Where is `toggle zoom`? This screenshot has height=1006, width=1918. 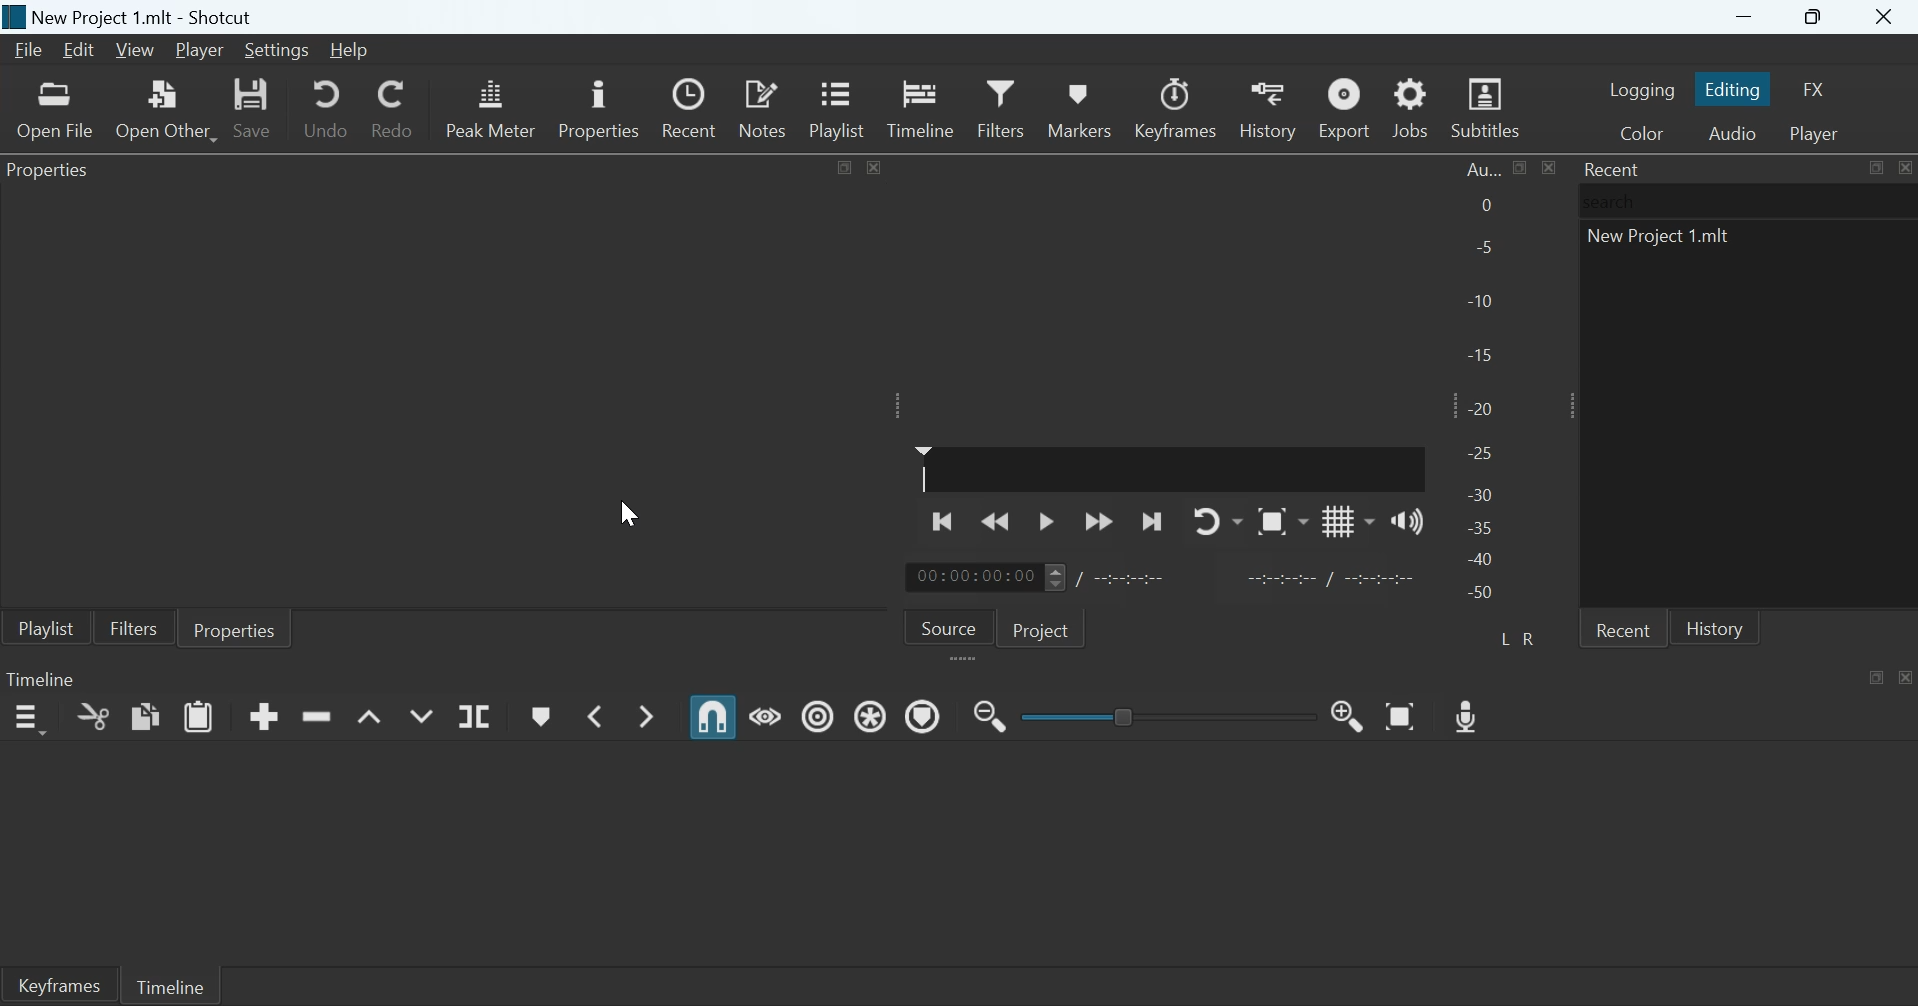
toggle zoom is located at coordinates (1282, 521).